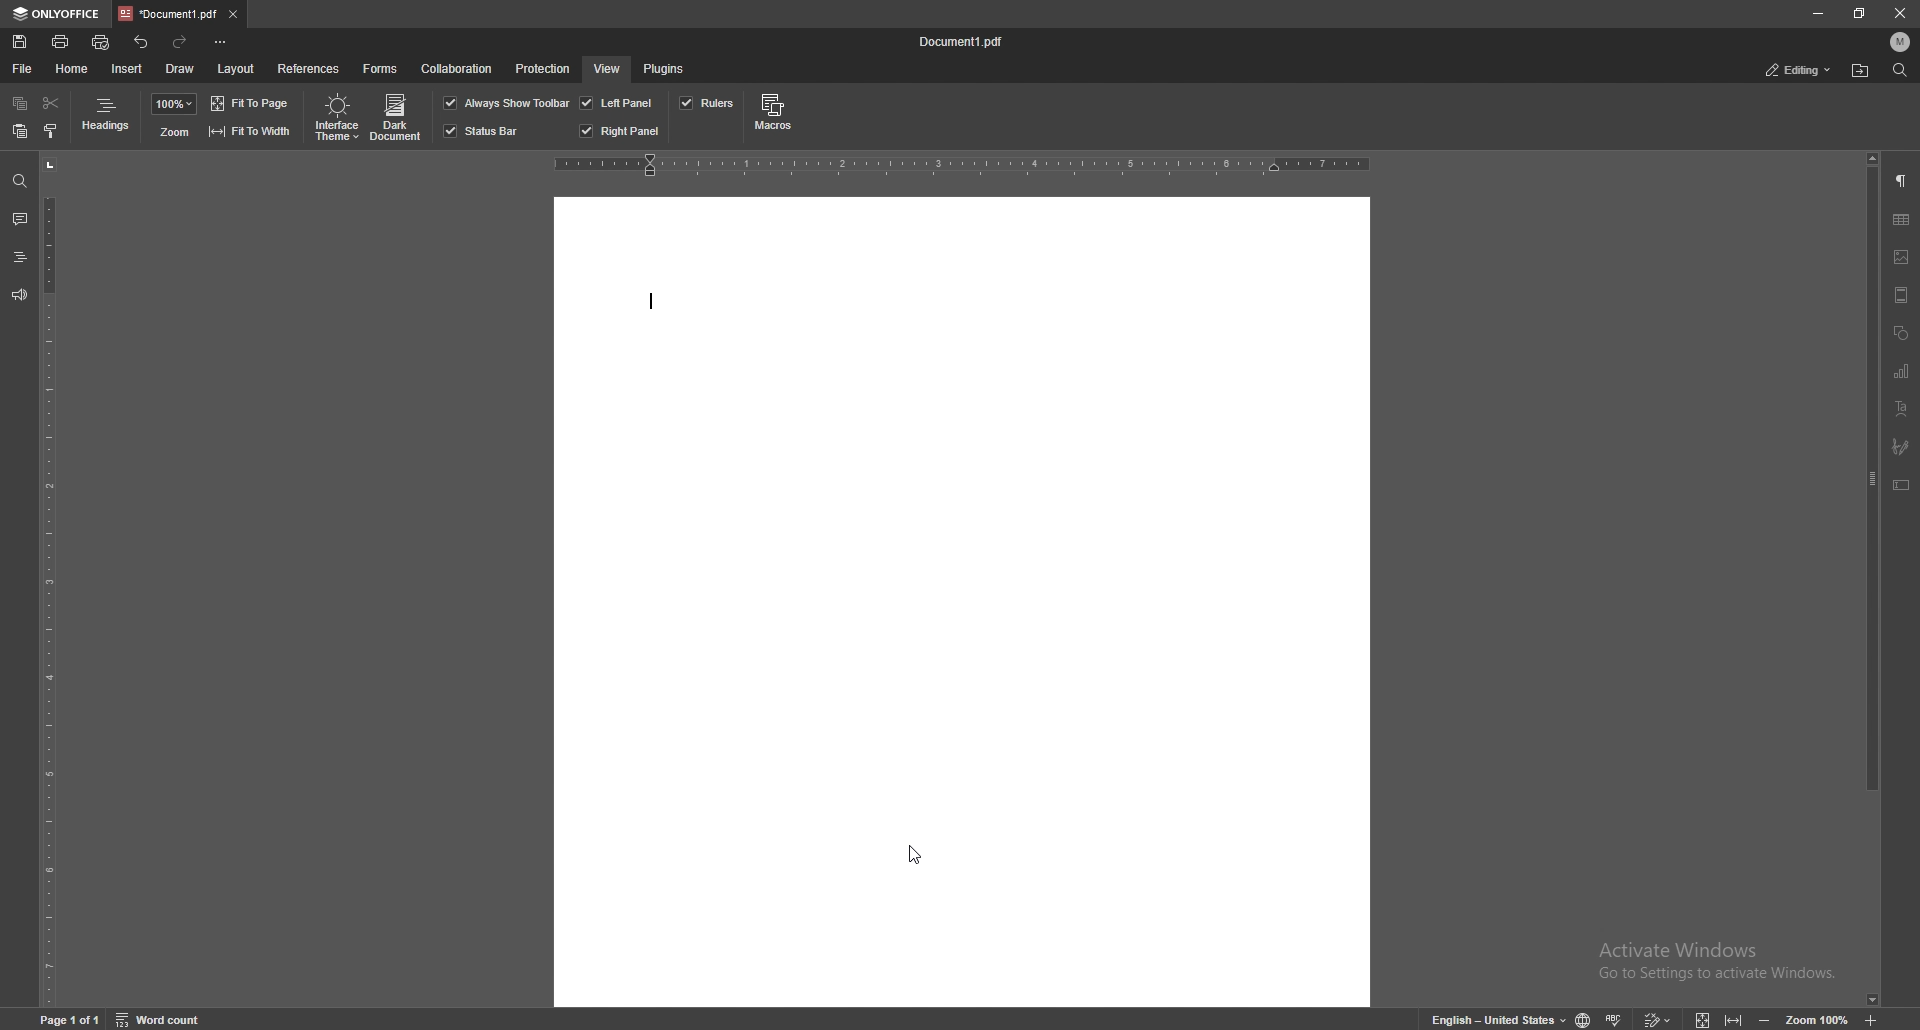 This screenshot has height=1030, width=1920. I want to click on fit to width, so click(249, 130).